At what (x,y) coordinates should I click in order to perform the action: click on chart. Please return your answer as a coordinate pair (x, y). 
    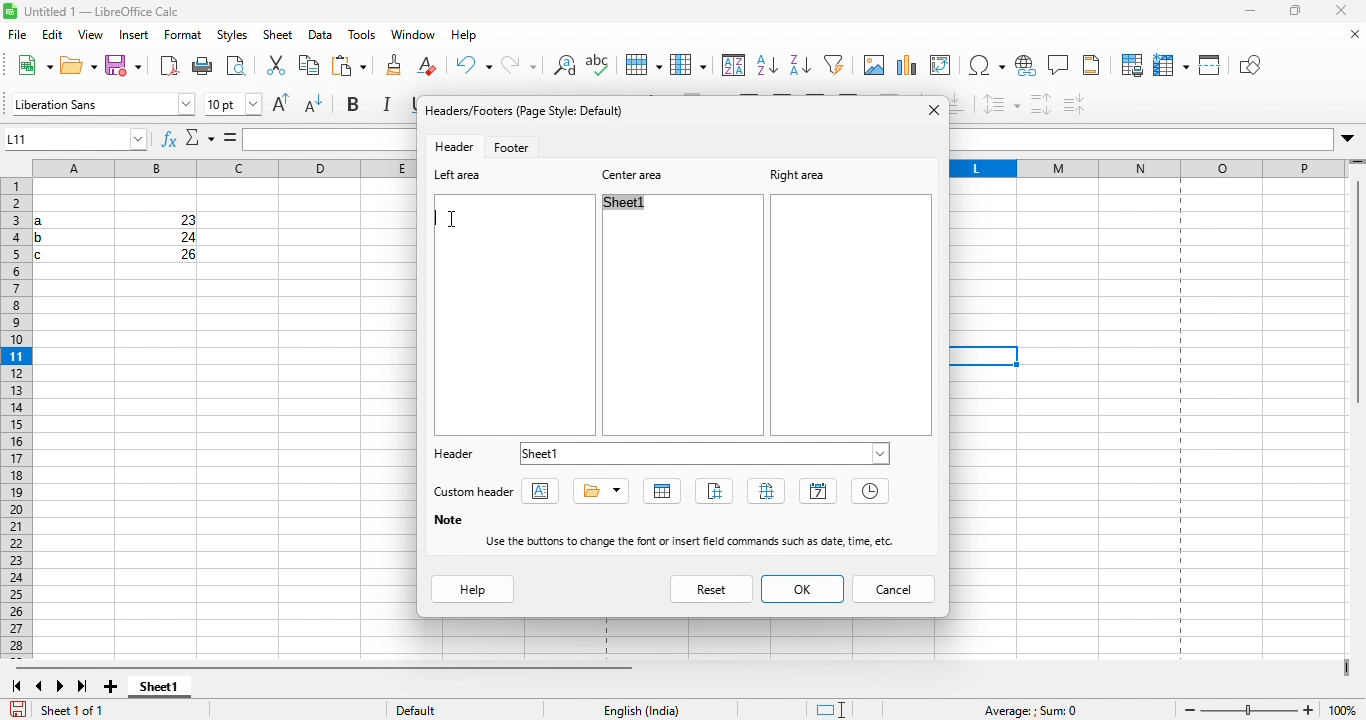
    Looking at the image, I should click on (908, 66).